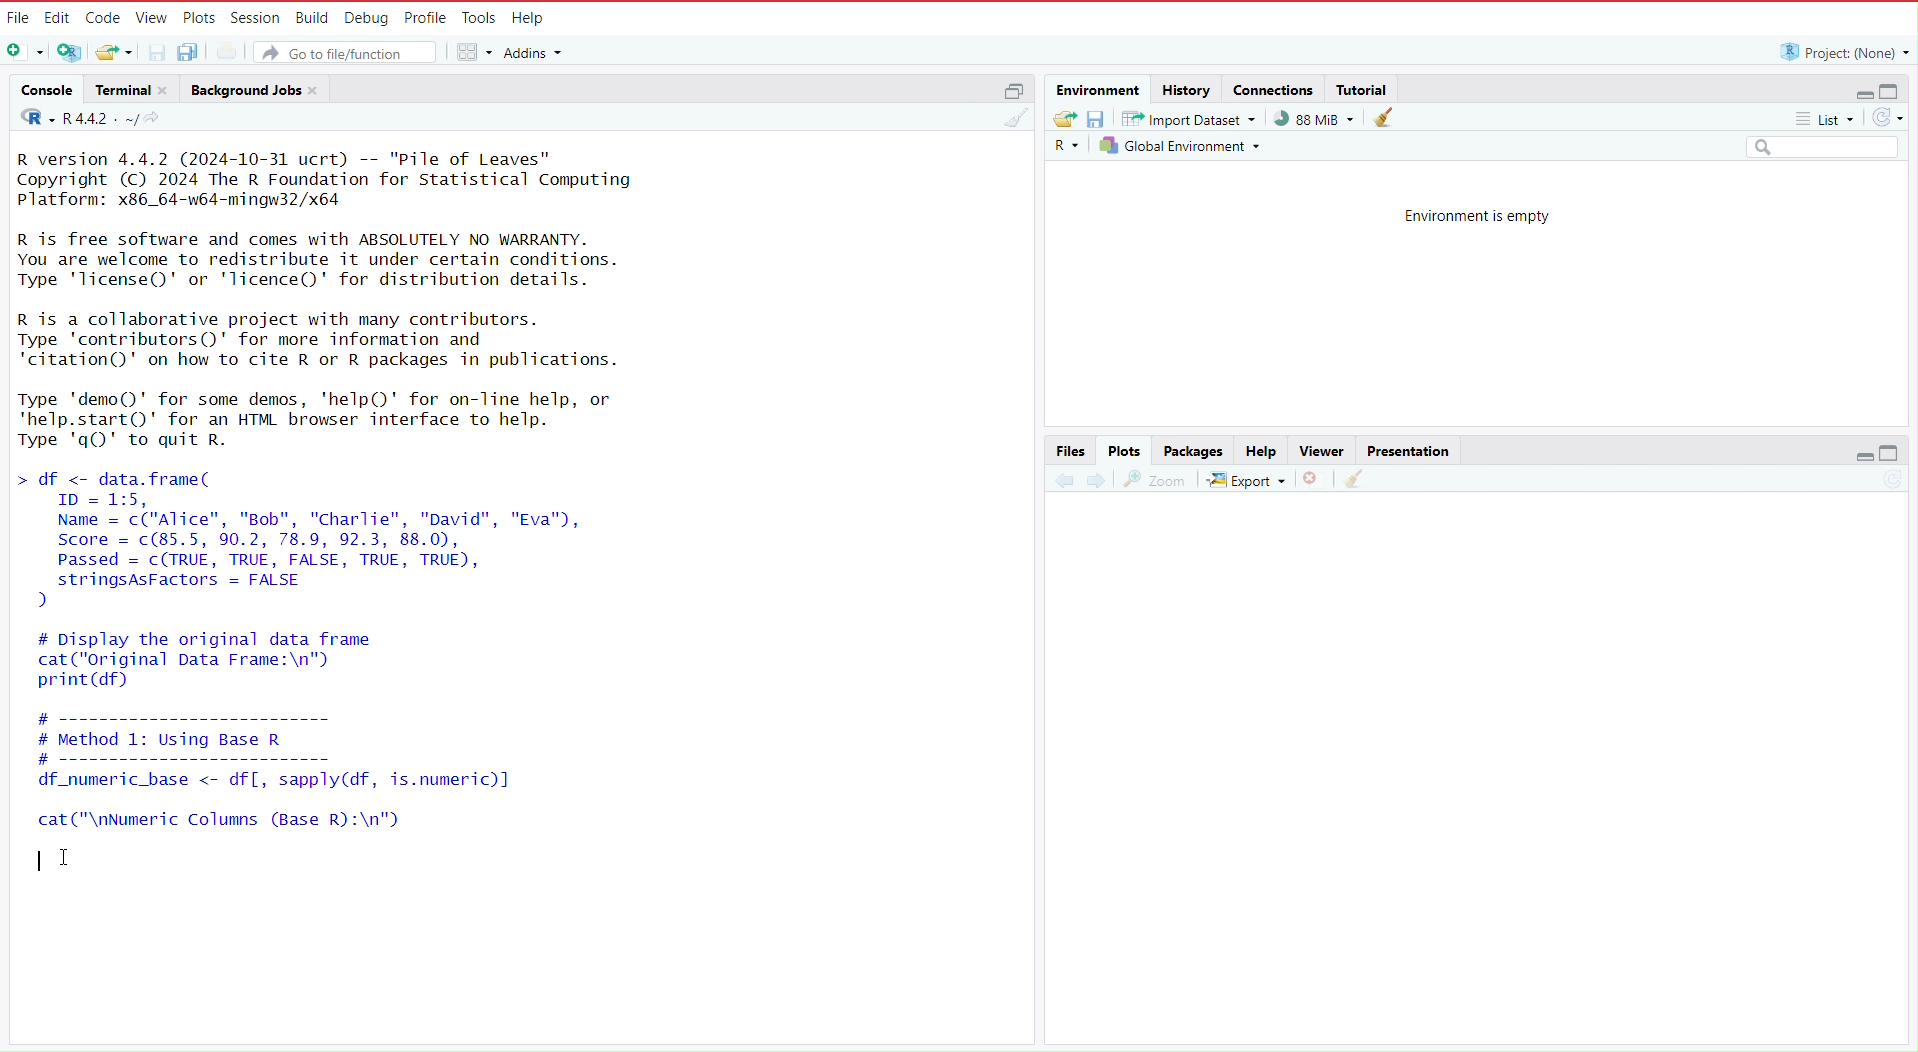 This screenshot has width=1918, height=1052. I want to click on print the current file, so click(226, 53).